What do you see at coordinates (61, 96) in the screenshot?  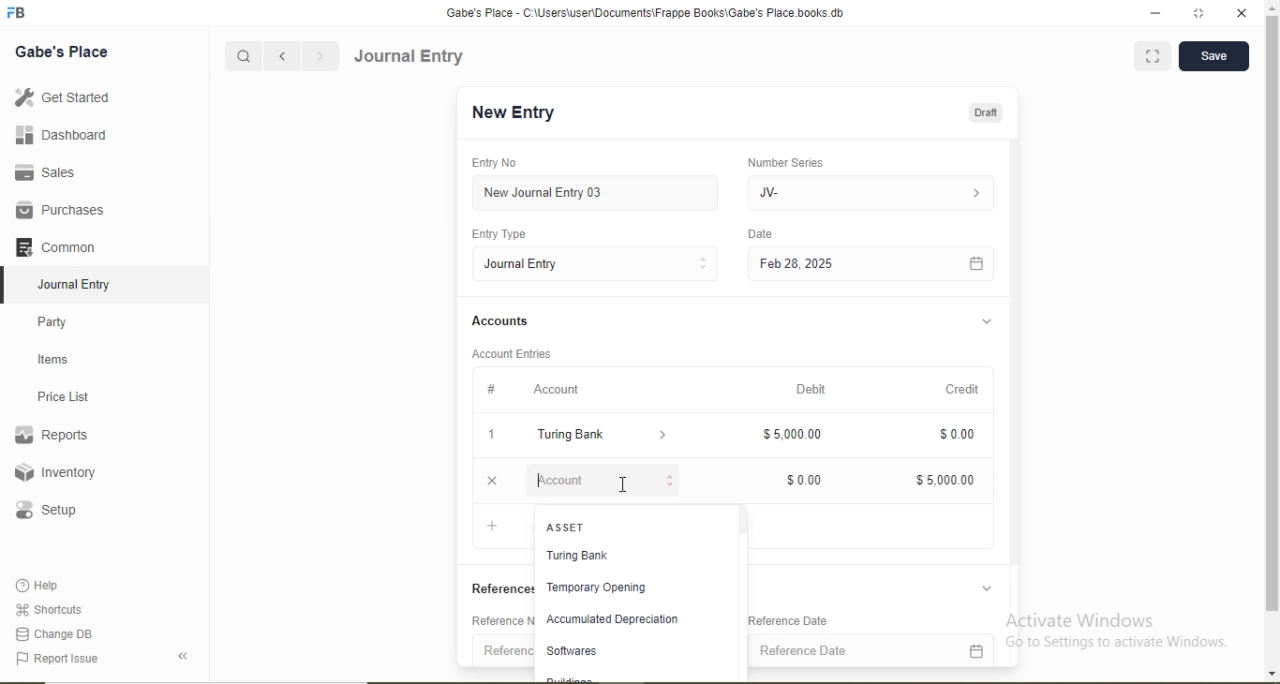 I see `Get Started` at bounding box center [61, 96].